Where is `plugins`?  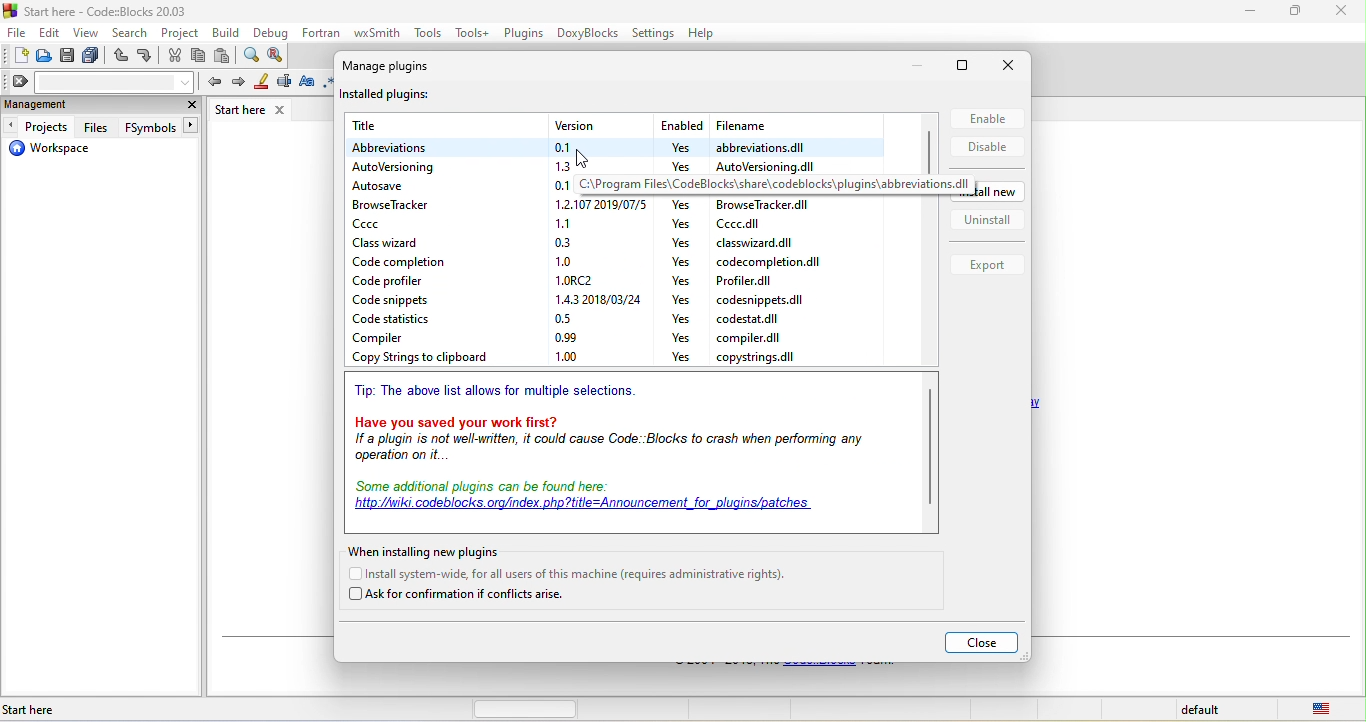
plugins is located at coordinates (526, 34).